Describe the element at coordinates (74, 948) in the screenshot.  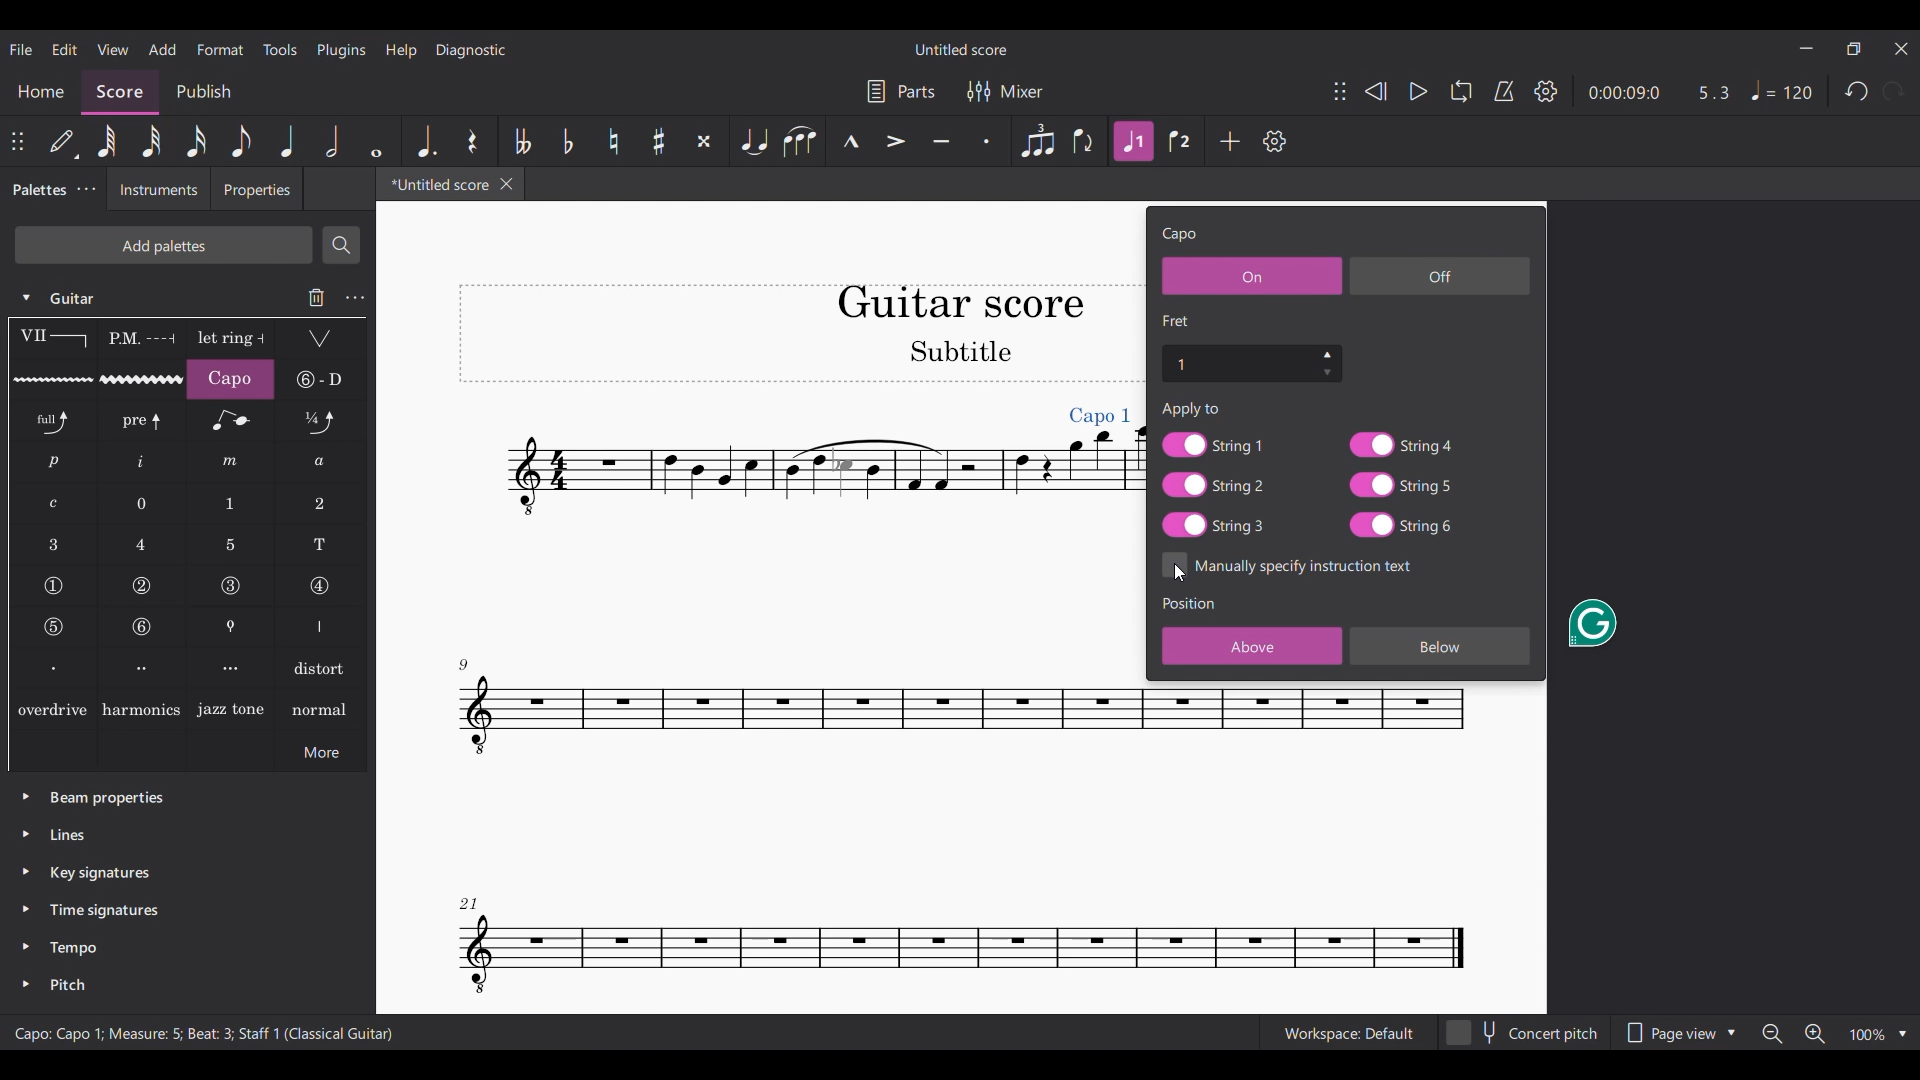
I see `Tempo` at that location.